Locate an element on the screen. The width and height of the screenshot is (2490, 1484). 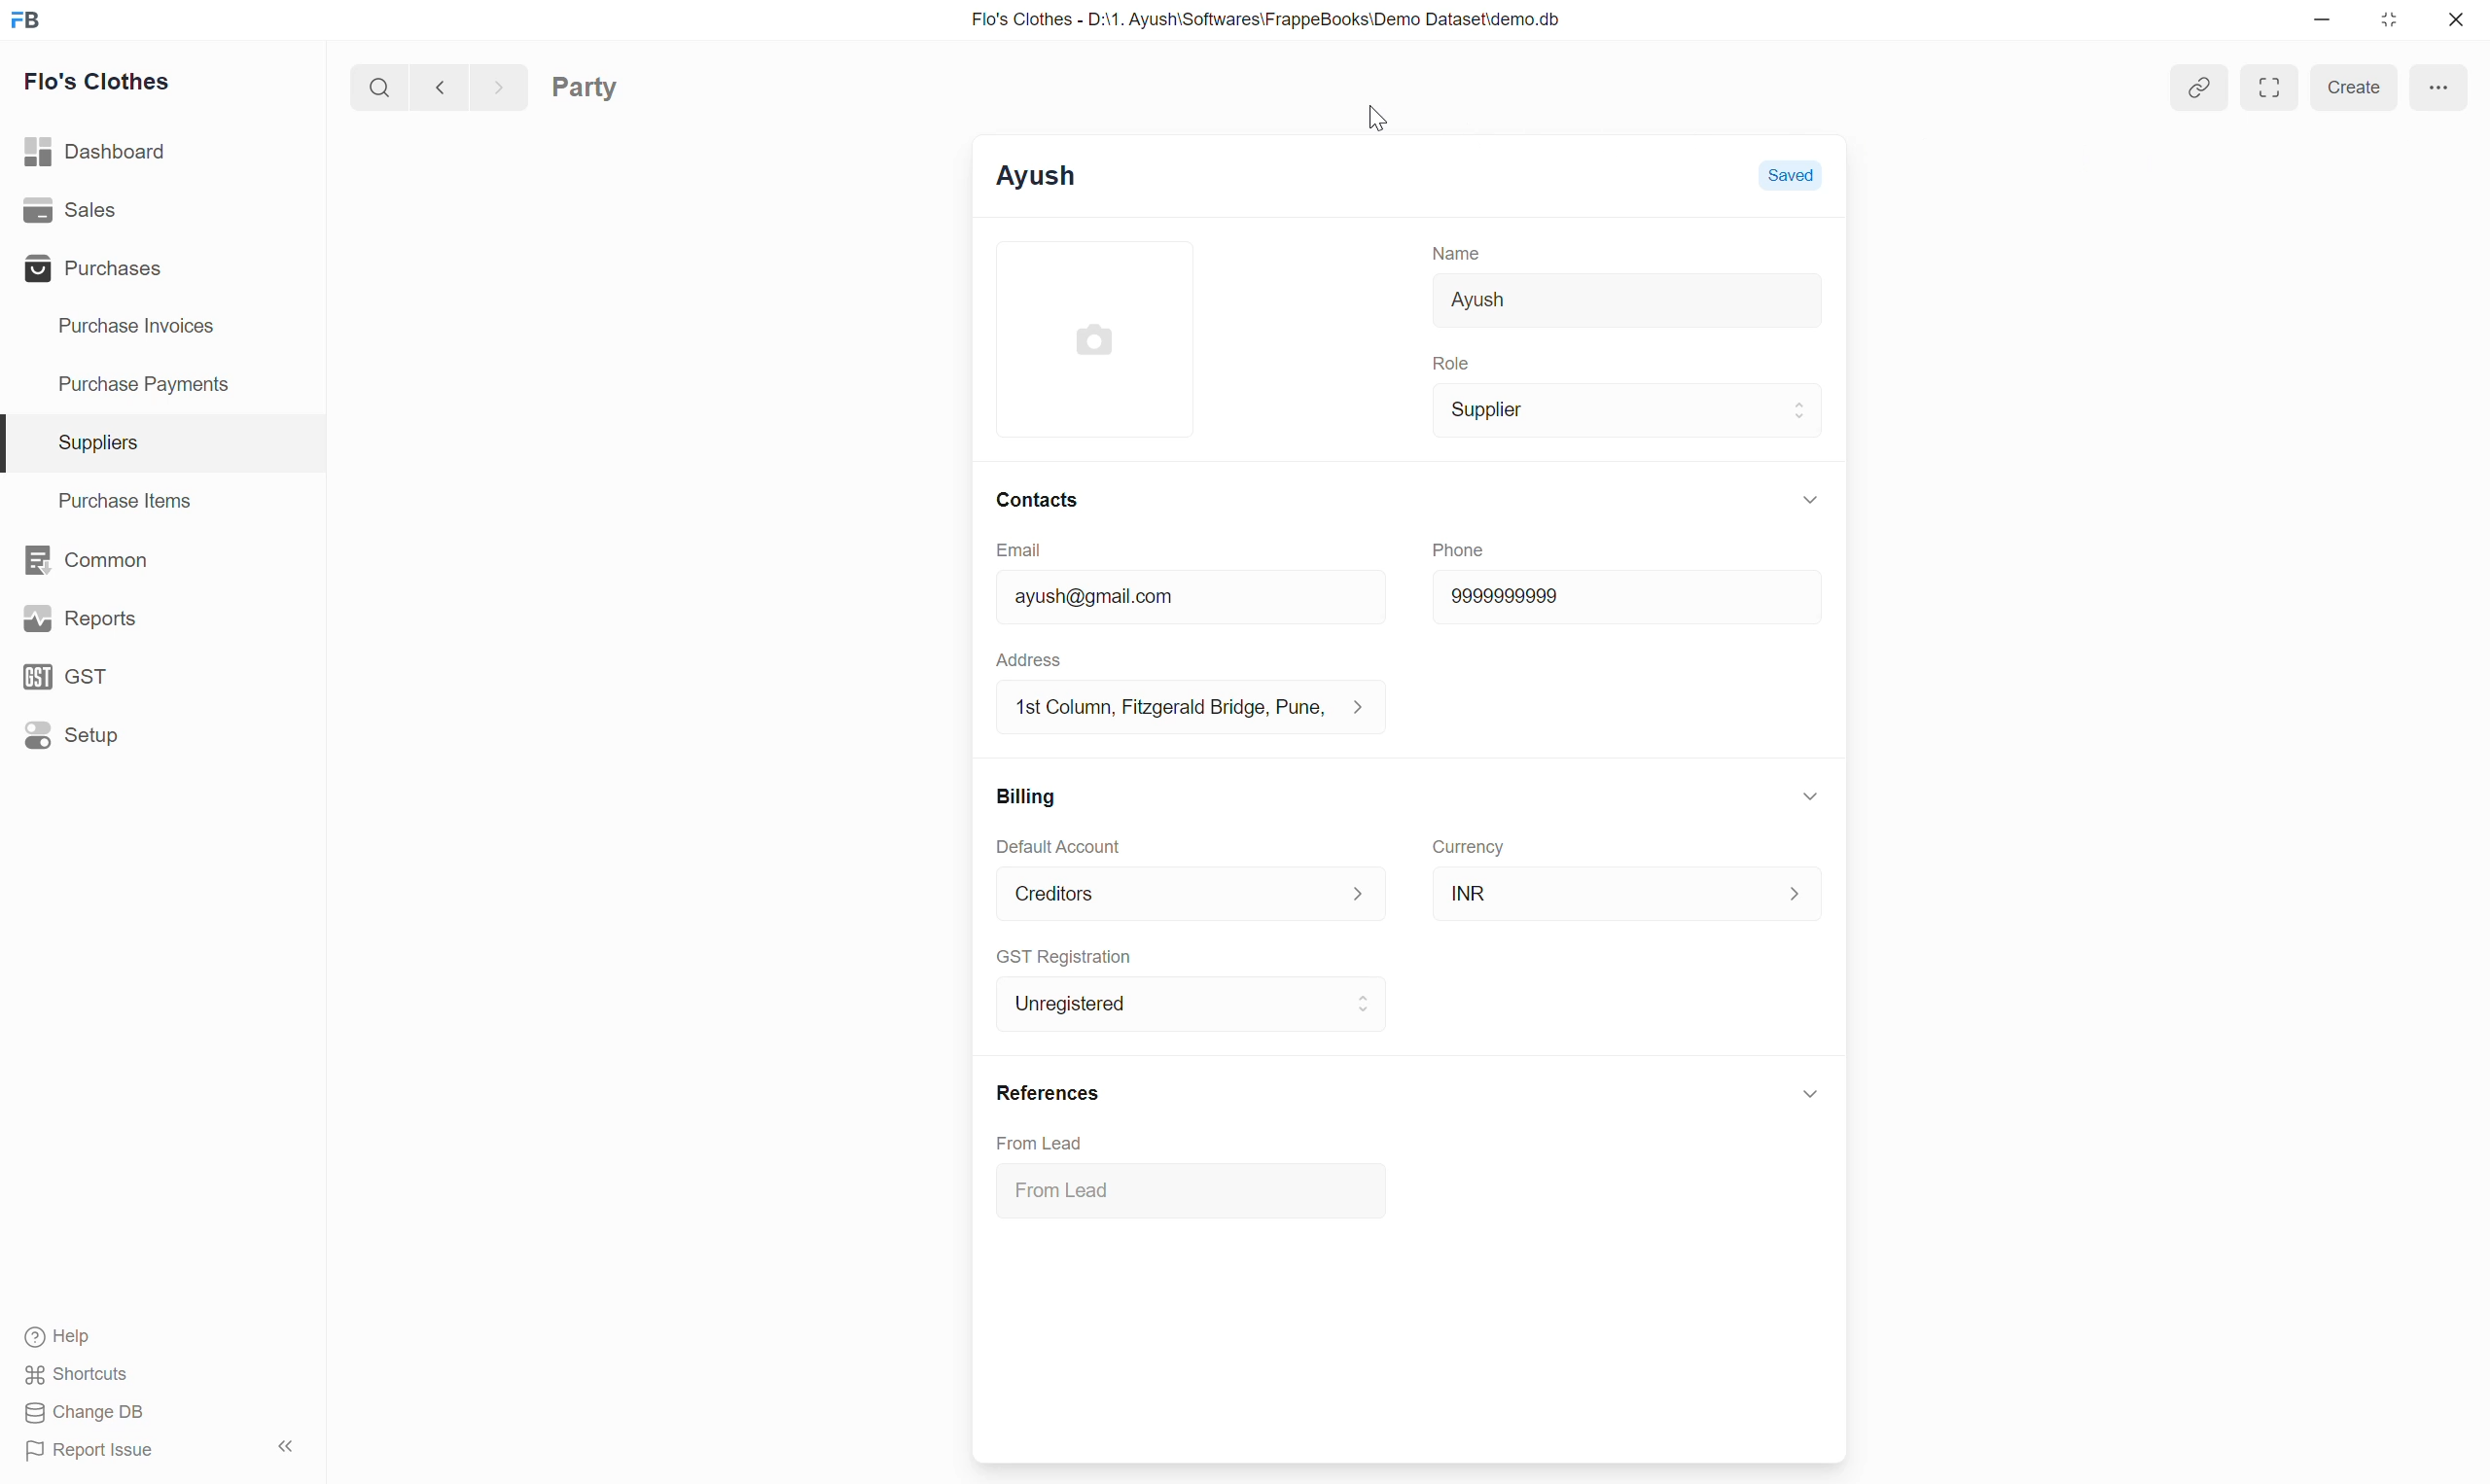
Party is located at coordinates (585, 87).